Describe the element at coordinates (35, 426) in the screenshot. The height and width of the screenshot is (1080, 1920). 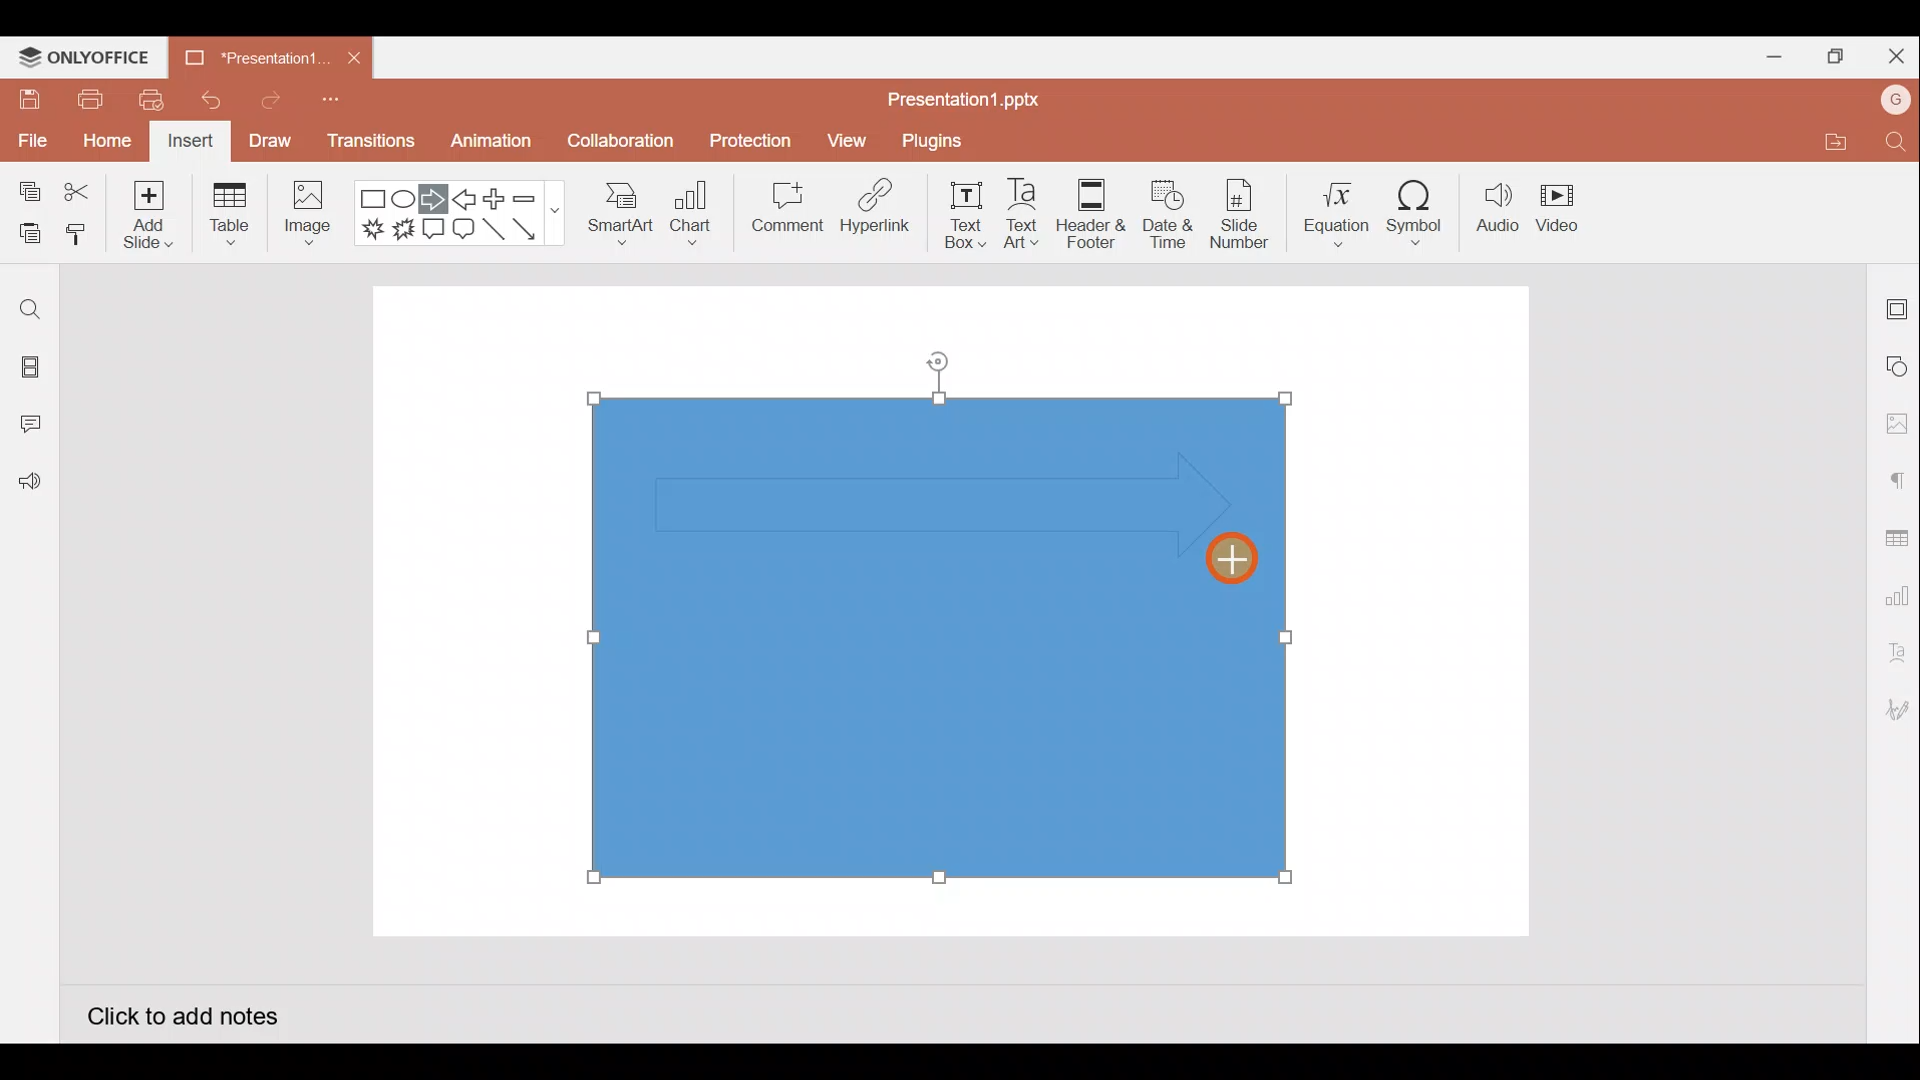
I see `Comments` at that location.